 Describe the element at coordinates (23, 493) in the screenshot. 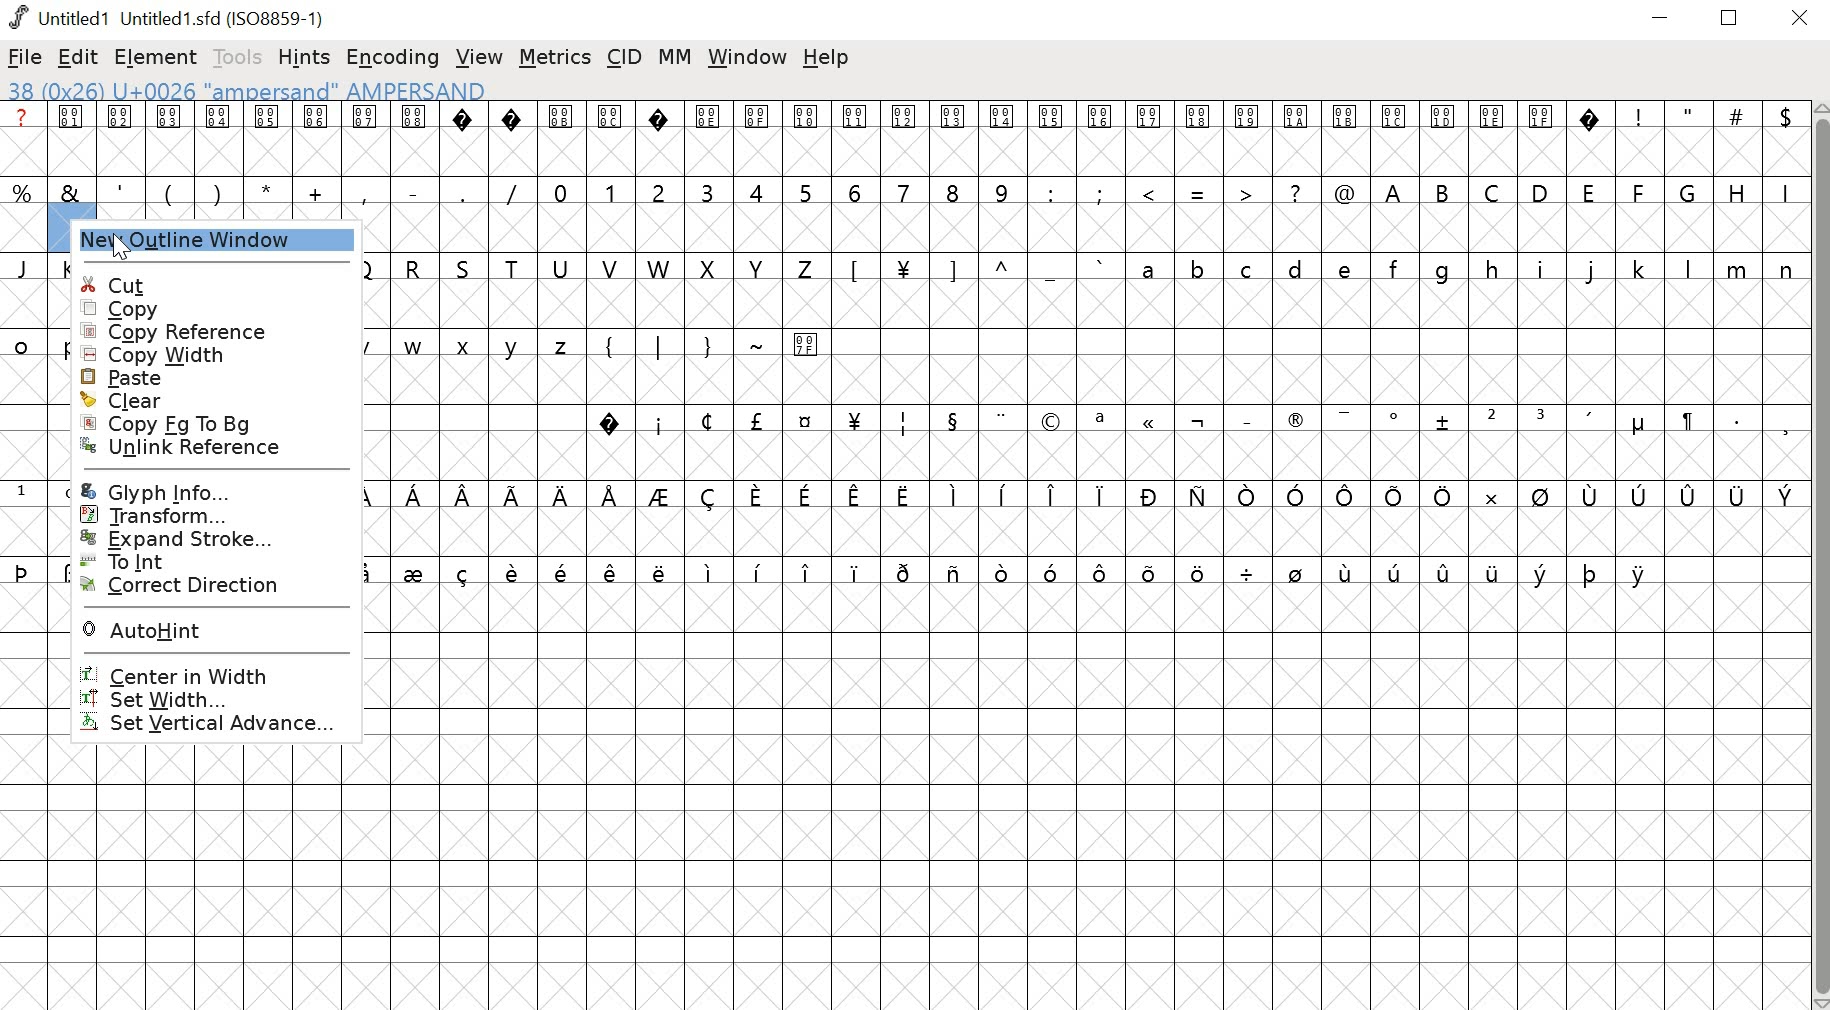

I see `1` at that location.